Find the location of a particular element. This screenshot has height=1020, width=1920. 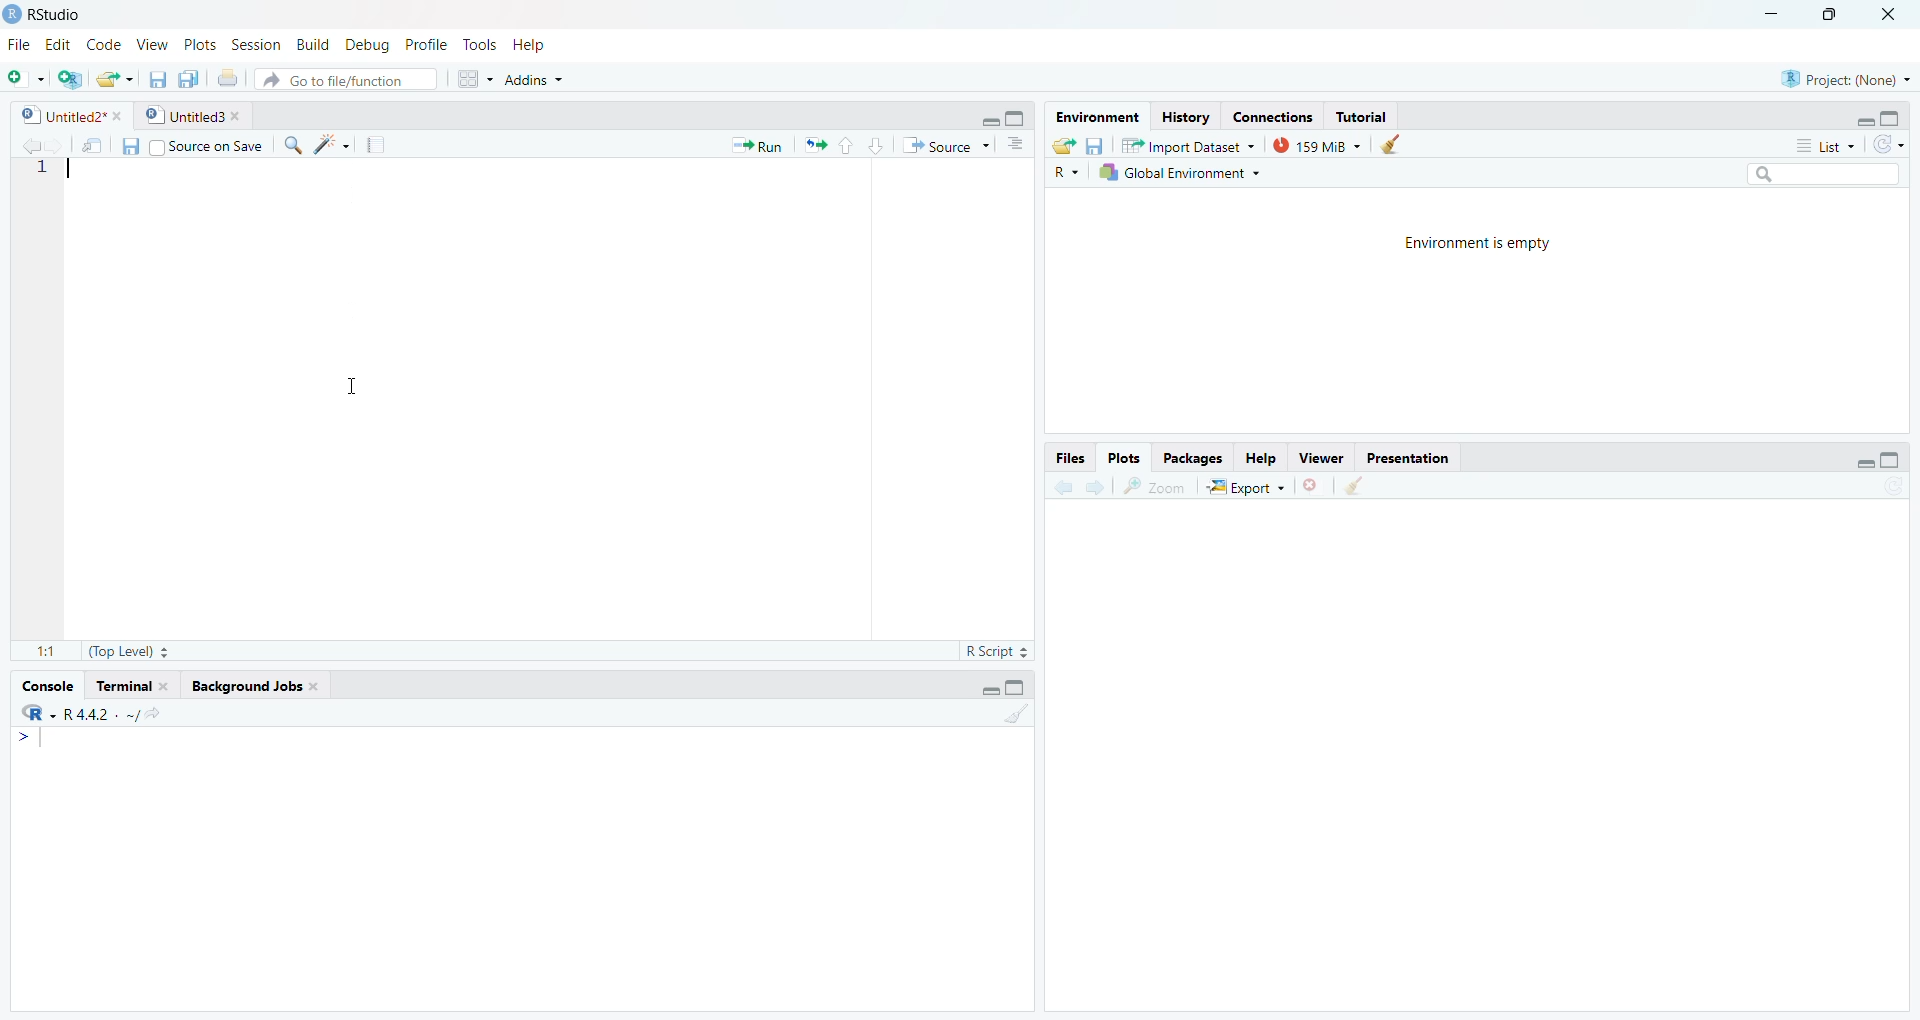

previous is located at coordinates (1061, 489).